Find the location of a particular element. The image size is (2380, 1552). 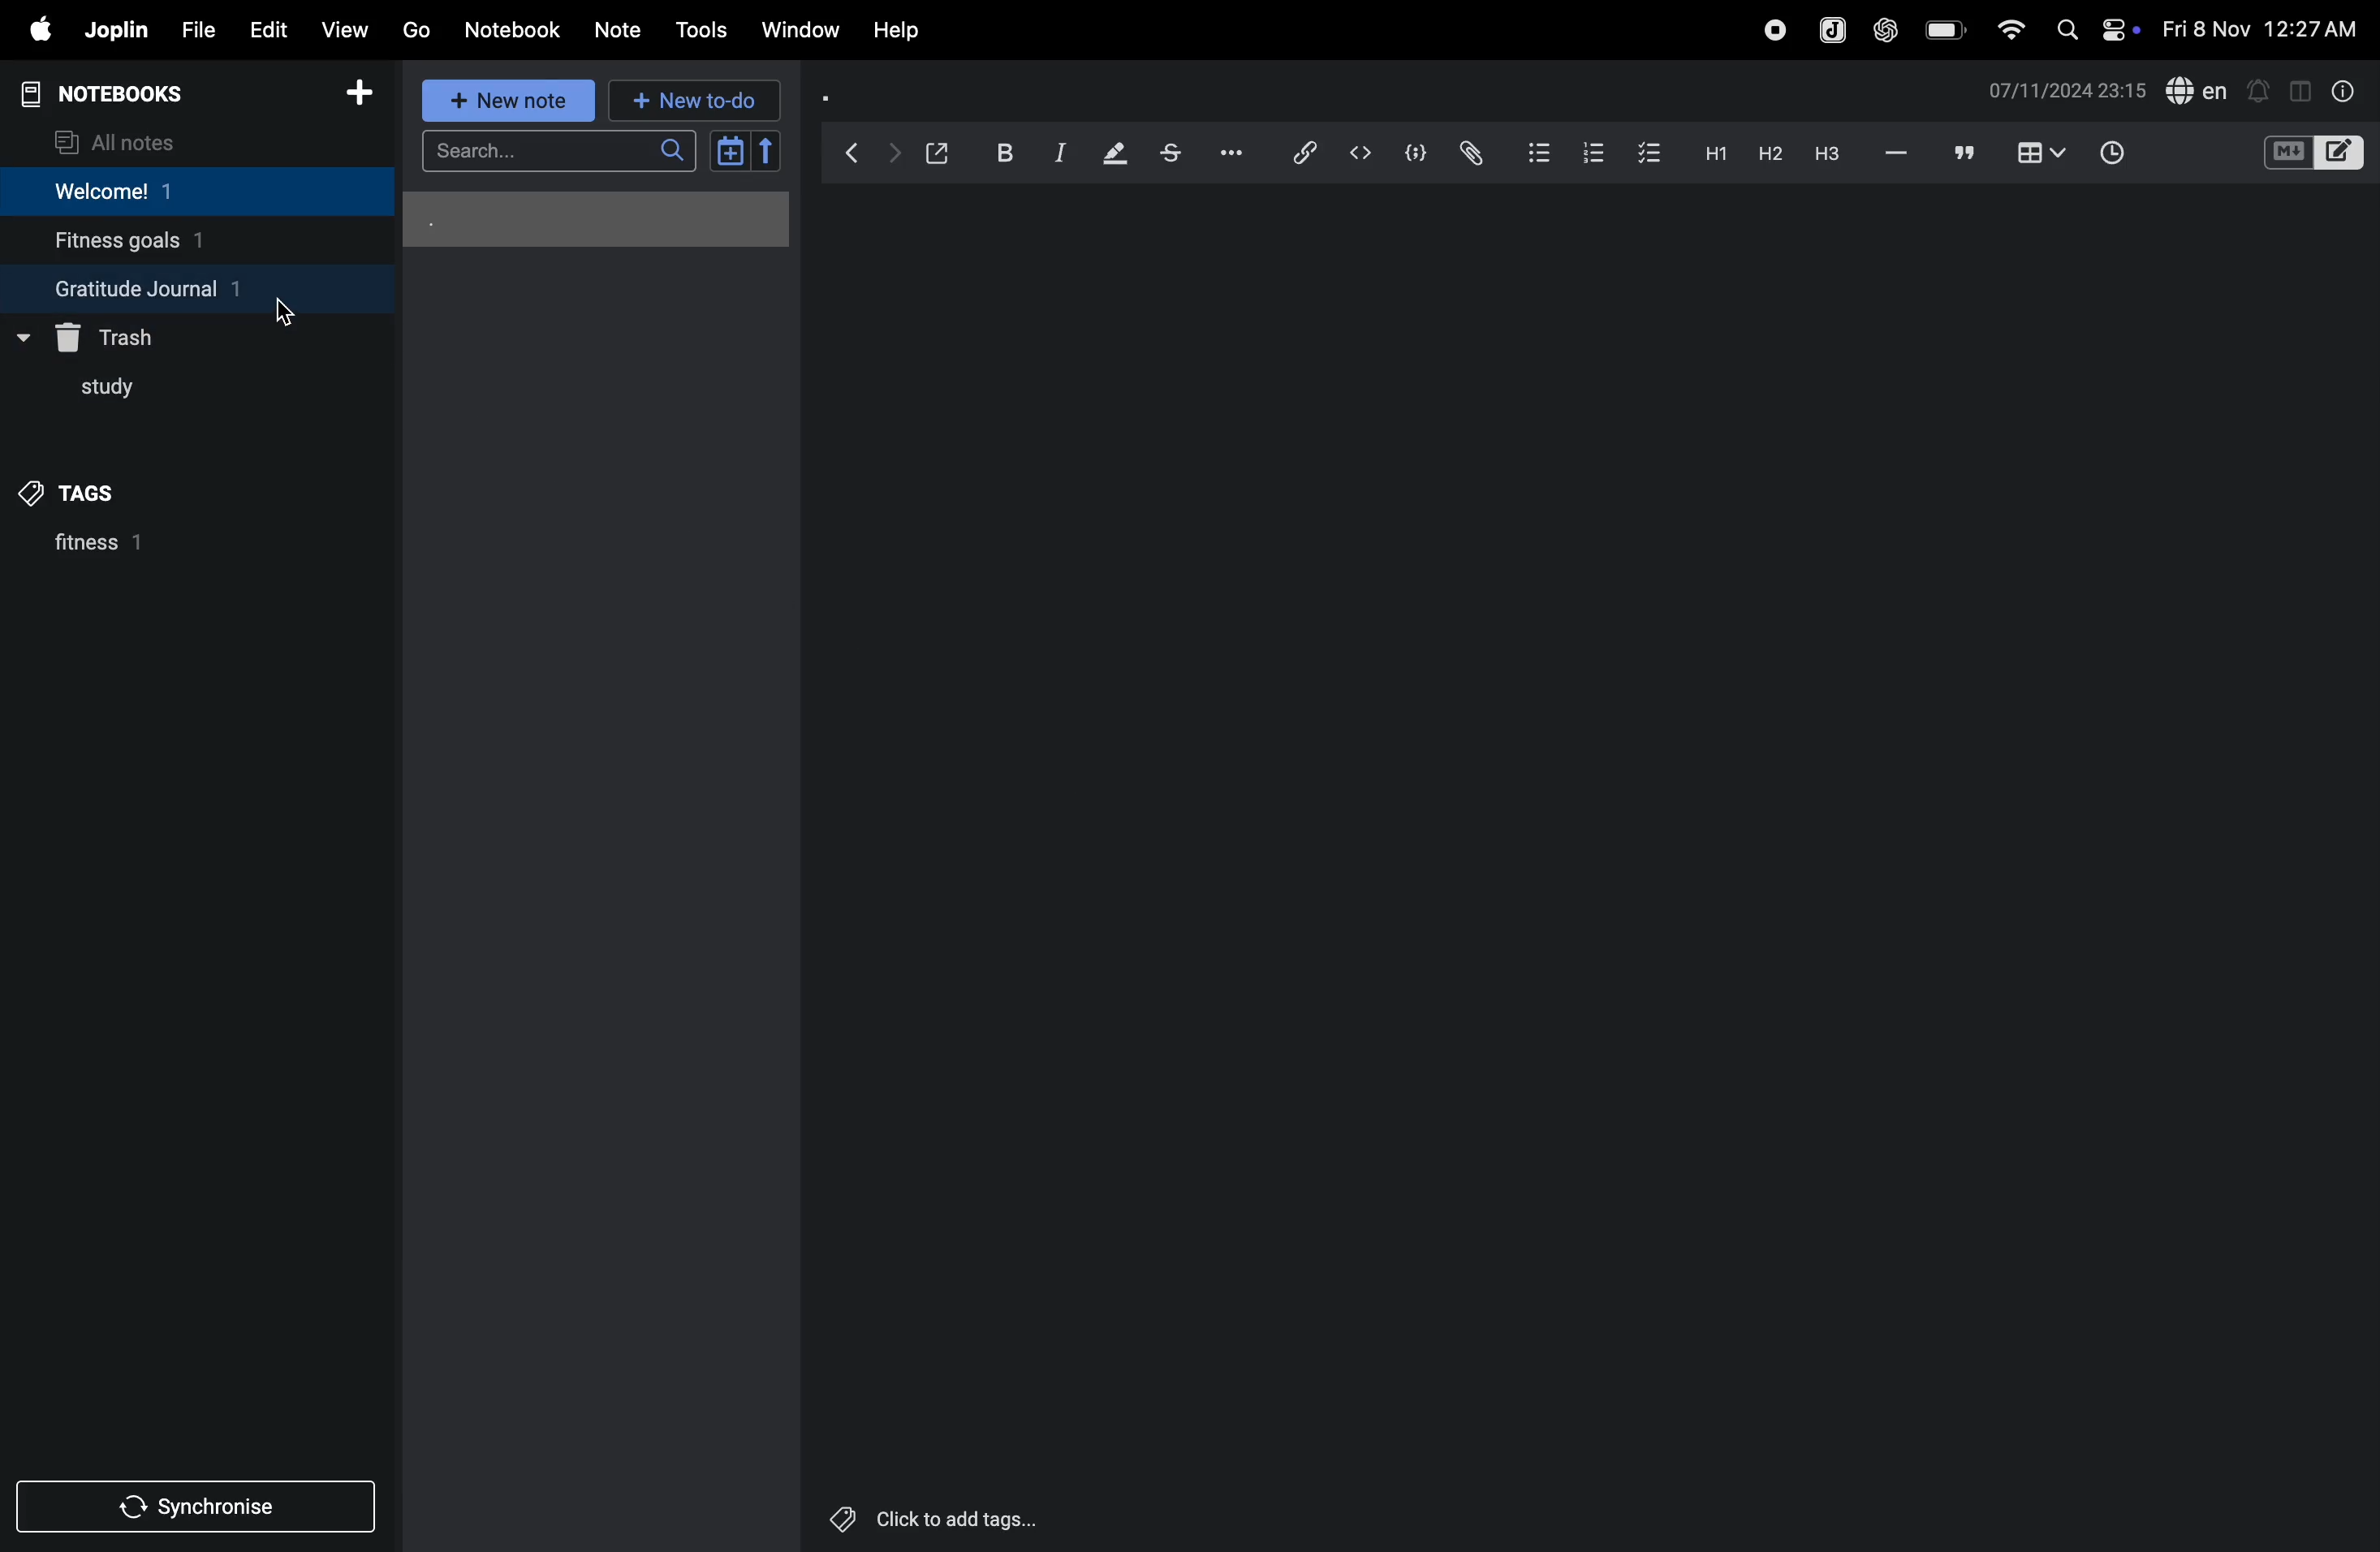

synchronise is located at coordinates (188, 1510).